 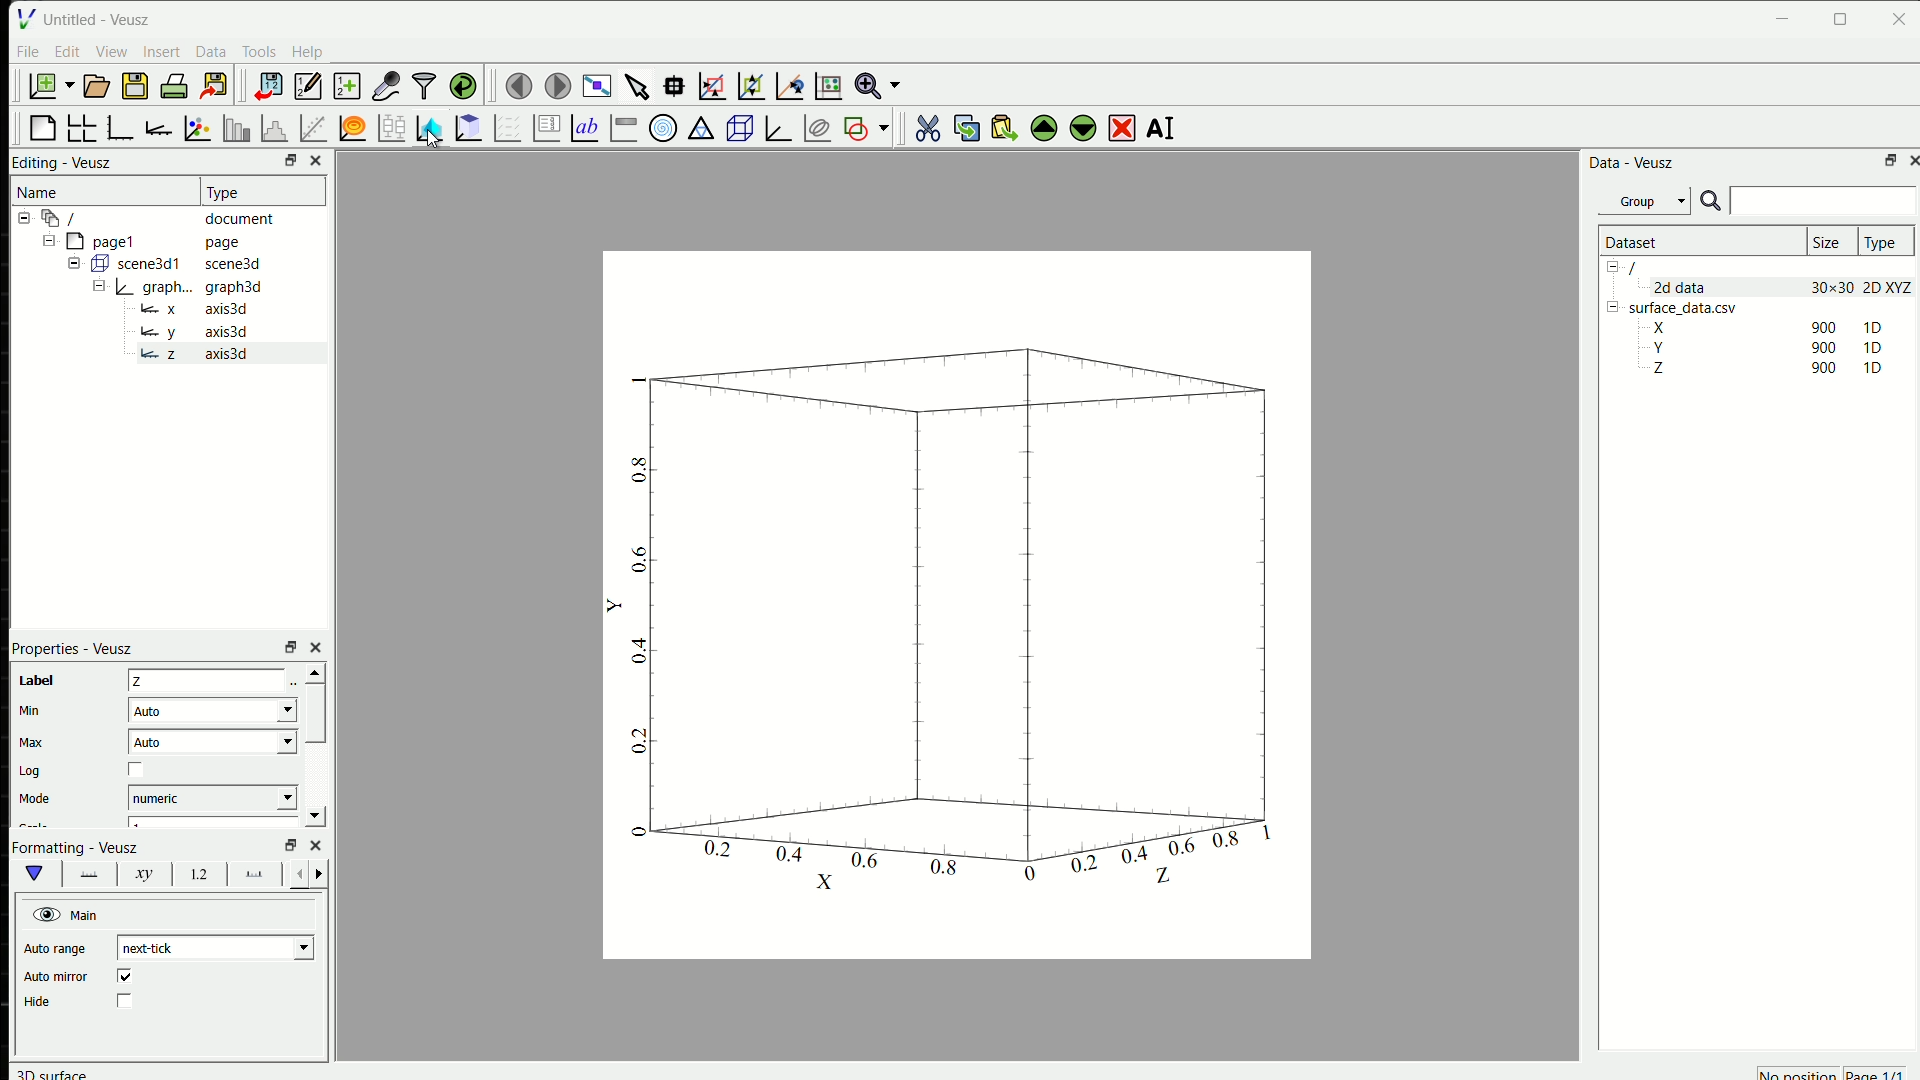 What do you see at coordinates (753, 85) in the screenshot?
I see `click to zoom out of a graph axes` at bounding box center [753, 85].